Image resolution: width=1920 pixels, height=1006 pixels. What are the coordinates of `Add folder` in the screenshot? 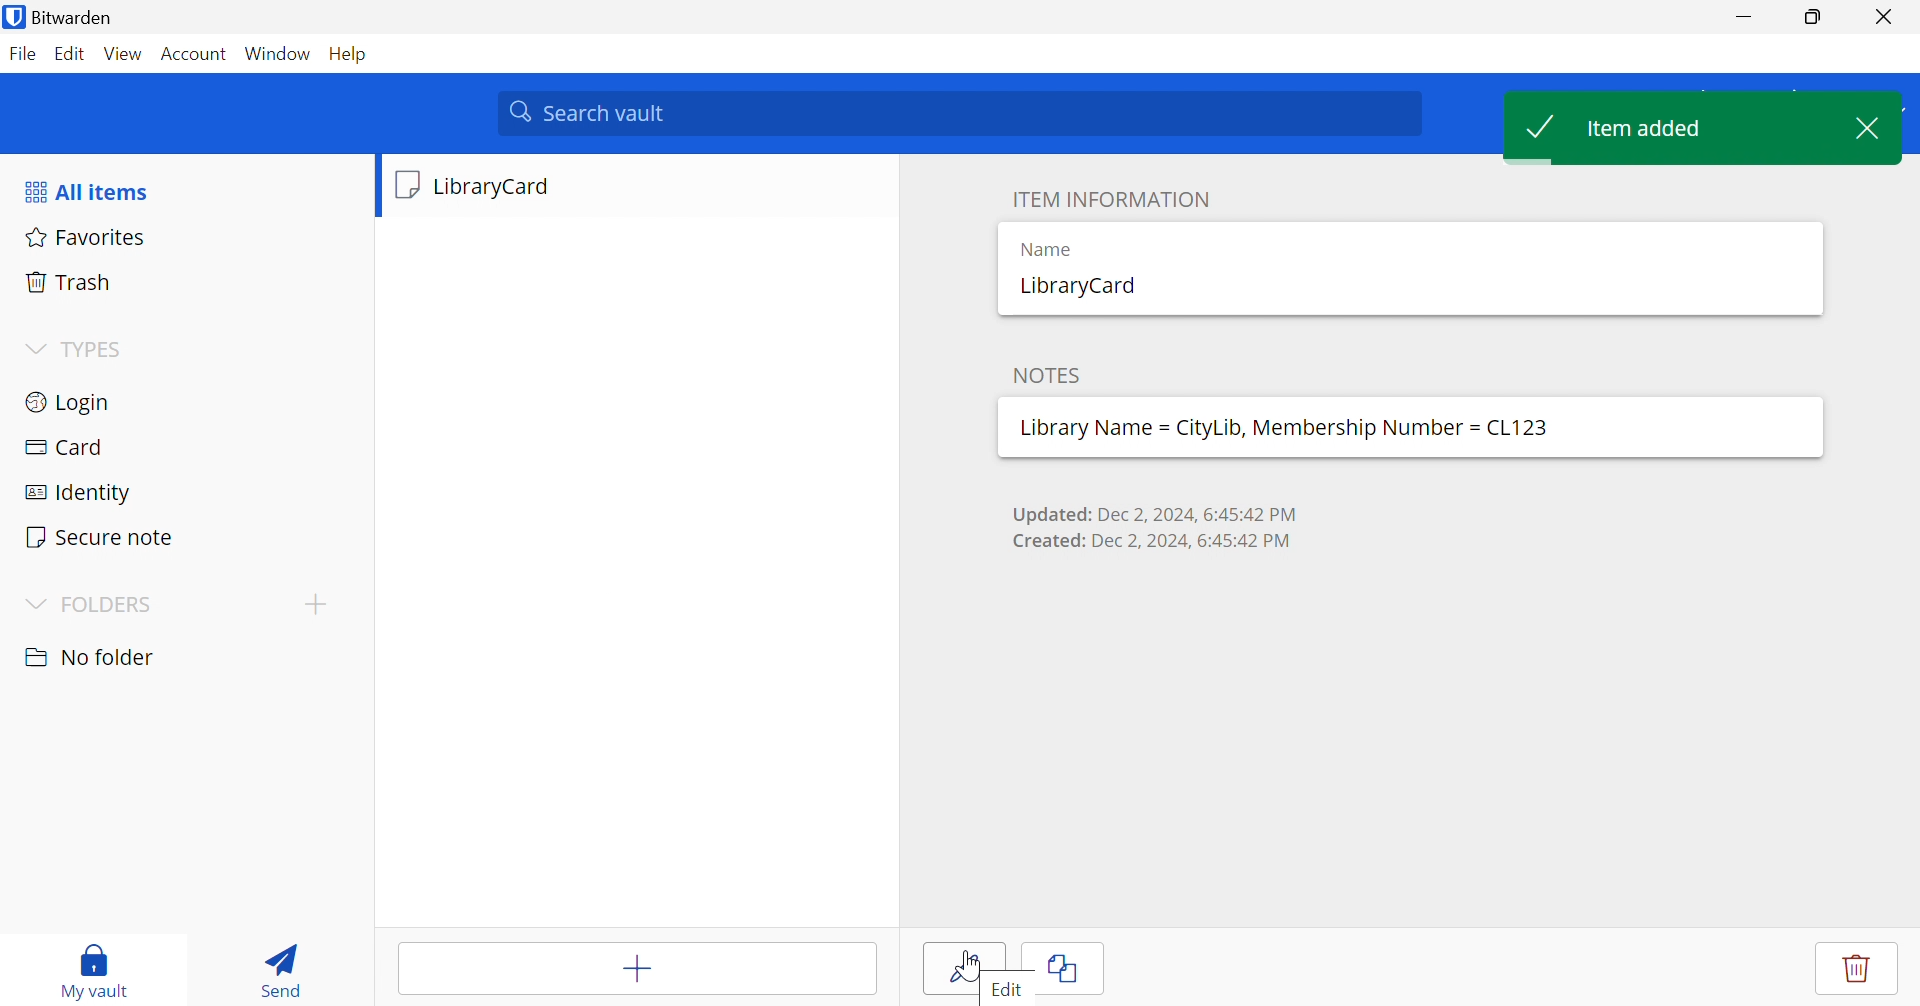 It's located at (313, 603).